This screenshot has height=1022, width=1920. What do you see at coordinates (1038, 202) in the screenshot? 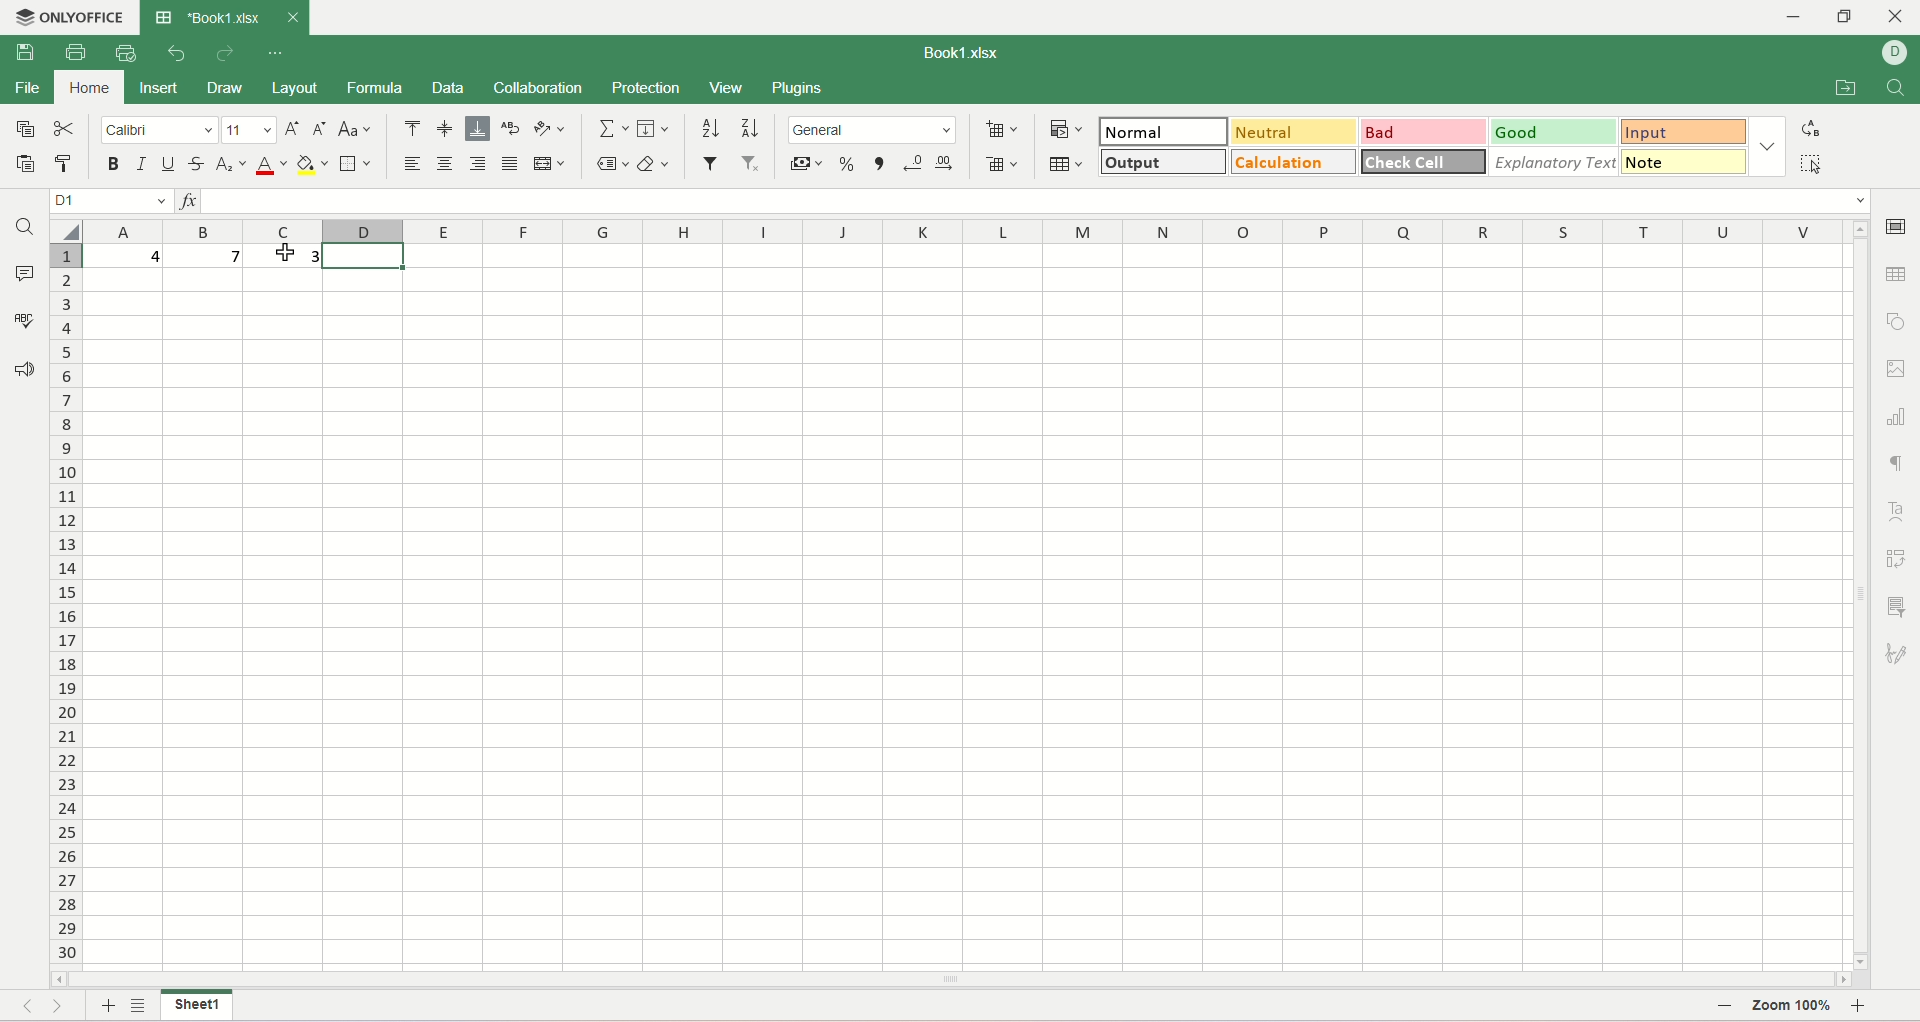
I see `input line` at bounding box center [1038, 202].